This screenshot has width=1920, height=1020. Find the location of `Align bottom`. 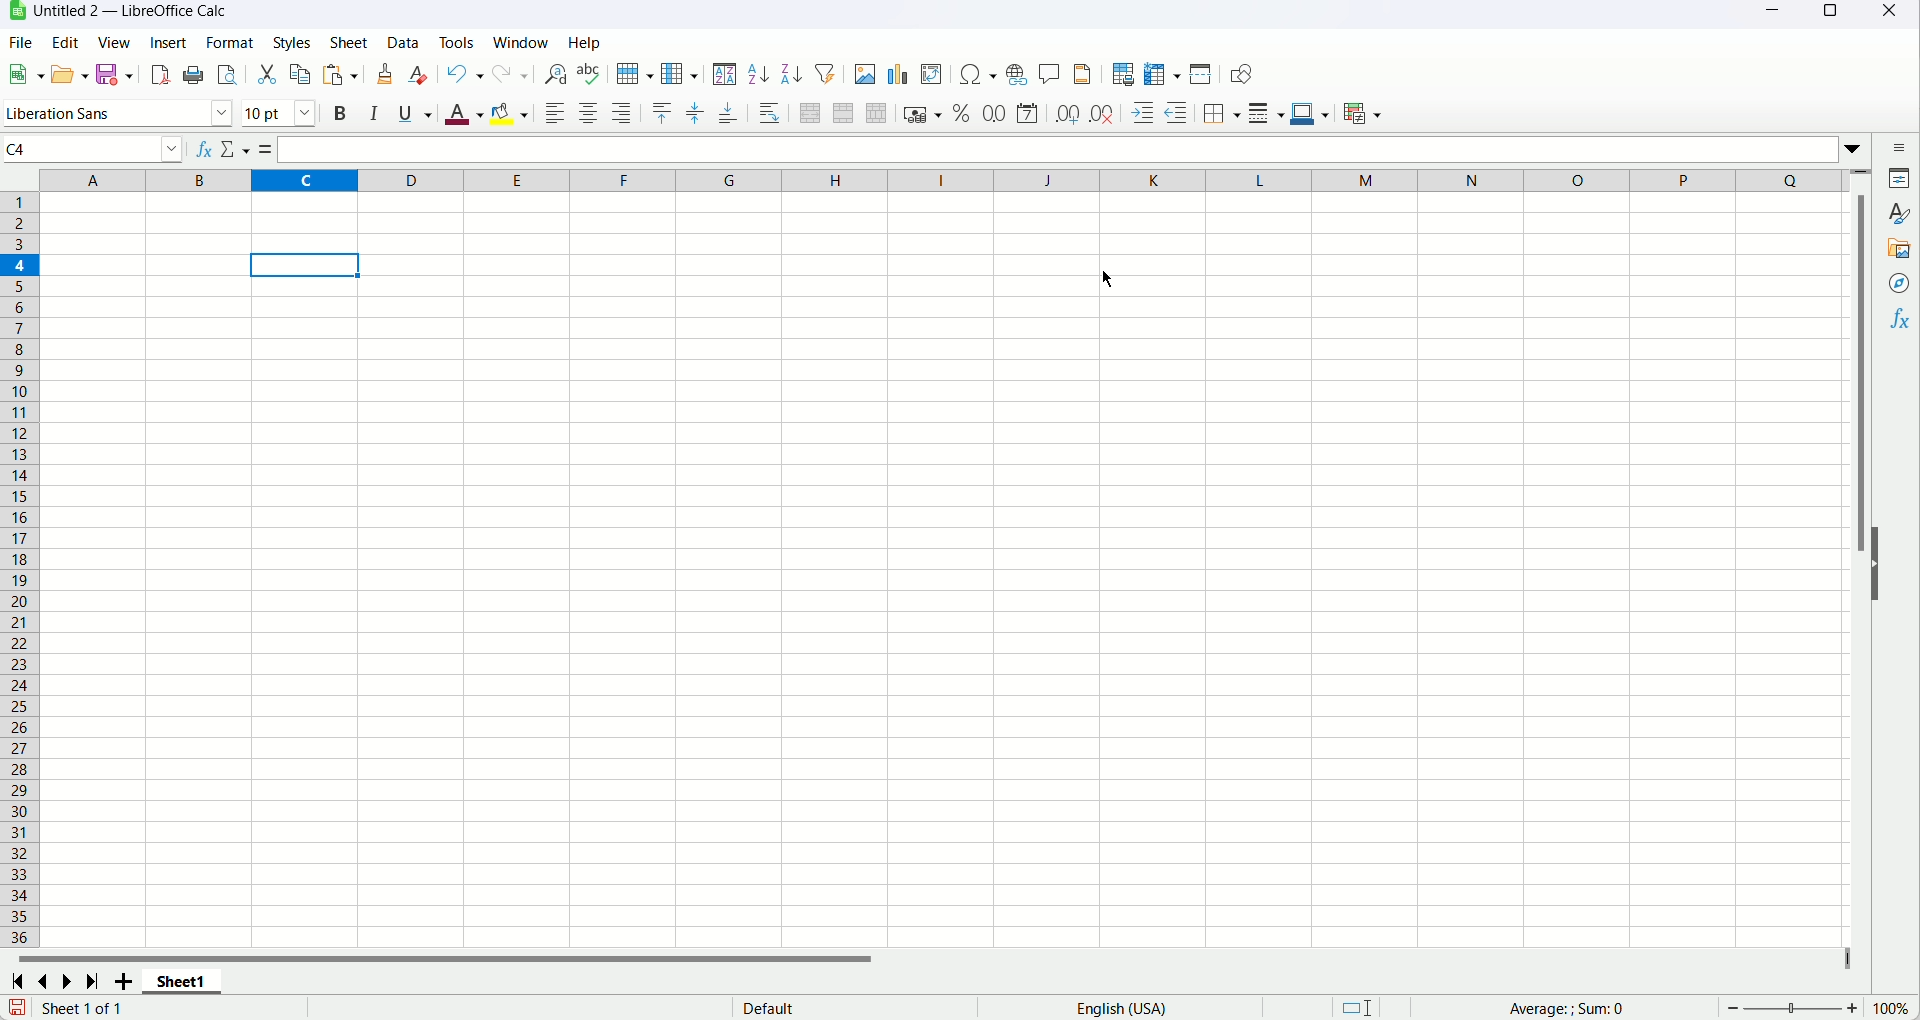

Align bottom is located at coordinates (729, 113).